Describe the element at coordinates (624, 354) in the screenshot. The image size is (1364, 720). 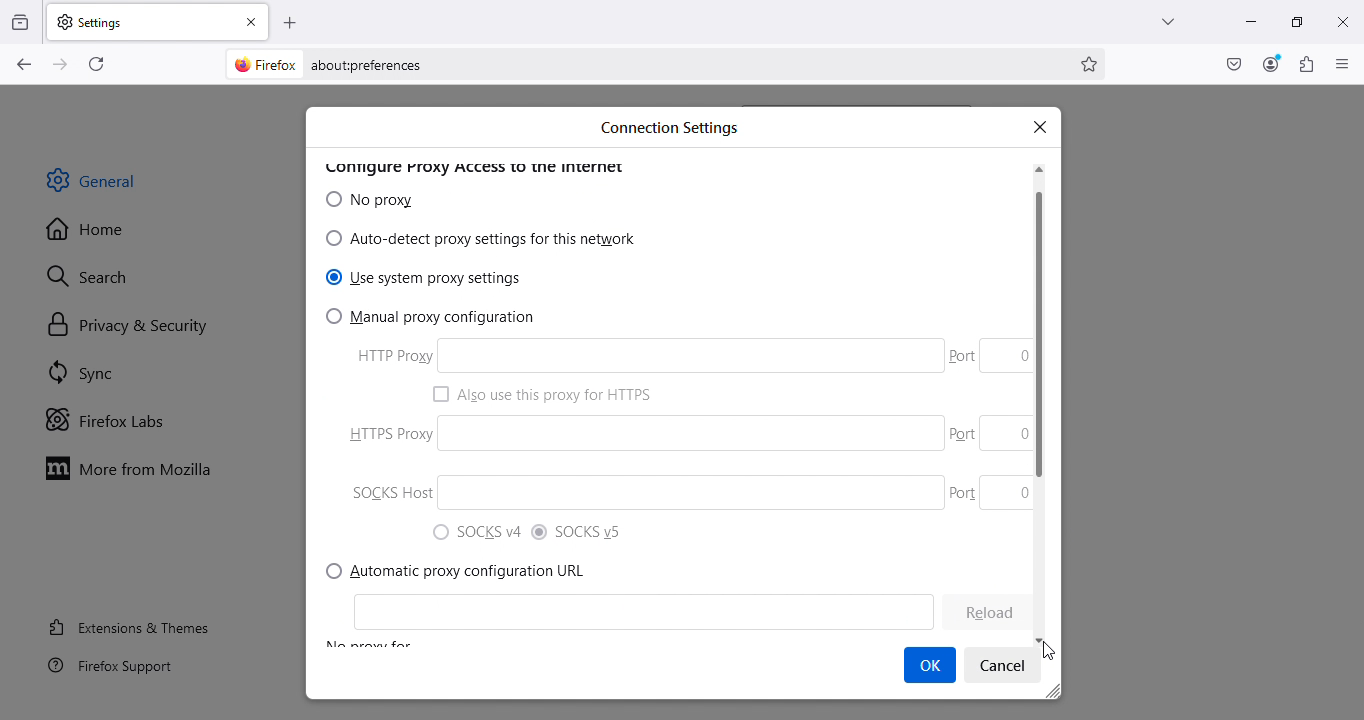
I see `HTTP Proxy` at that location.